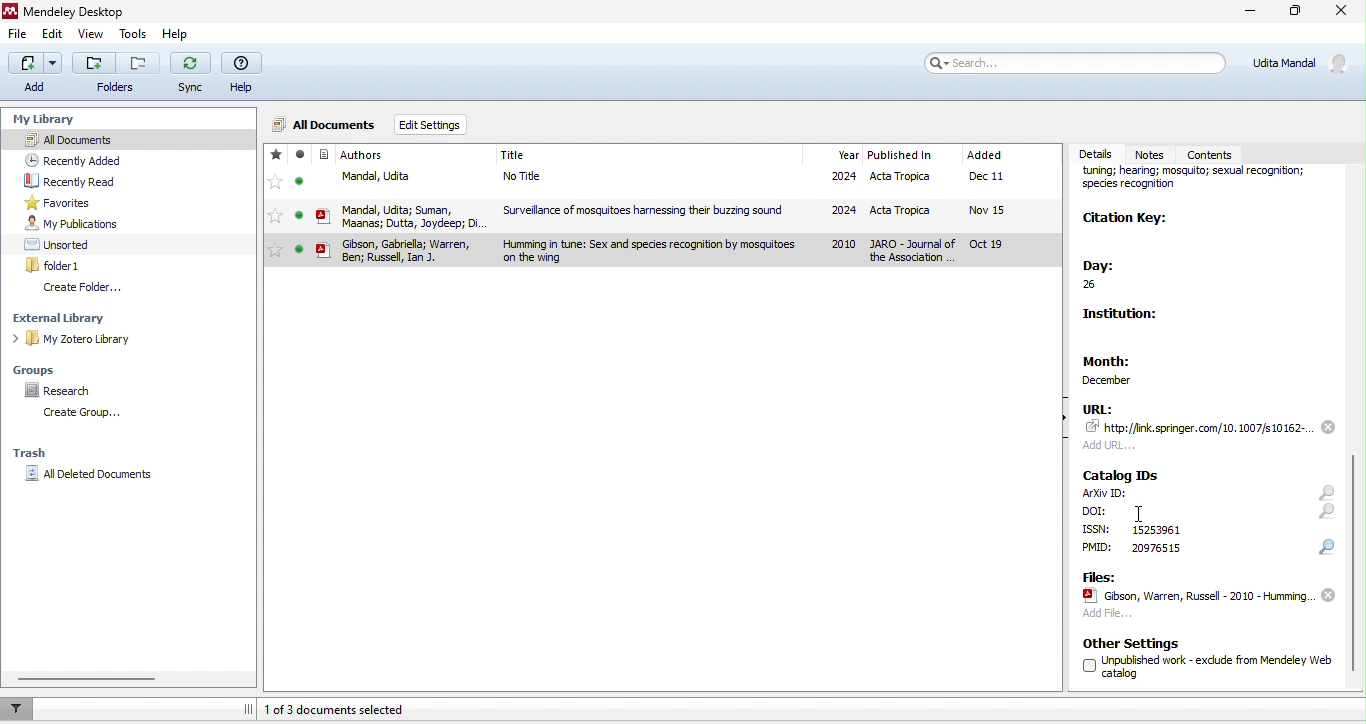  What do you see at coordinates (91, 679) in the screenshot?
I see `horizontal scroll bar` at bounding box center [91, 679].